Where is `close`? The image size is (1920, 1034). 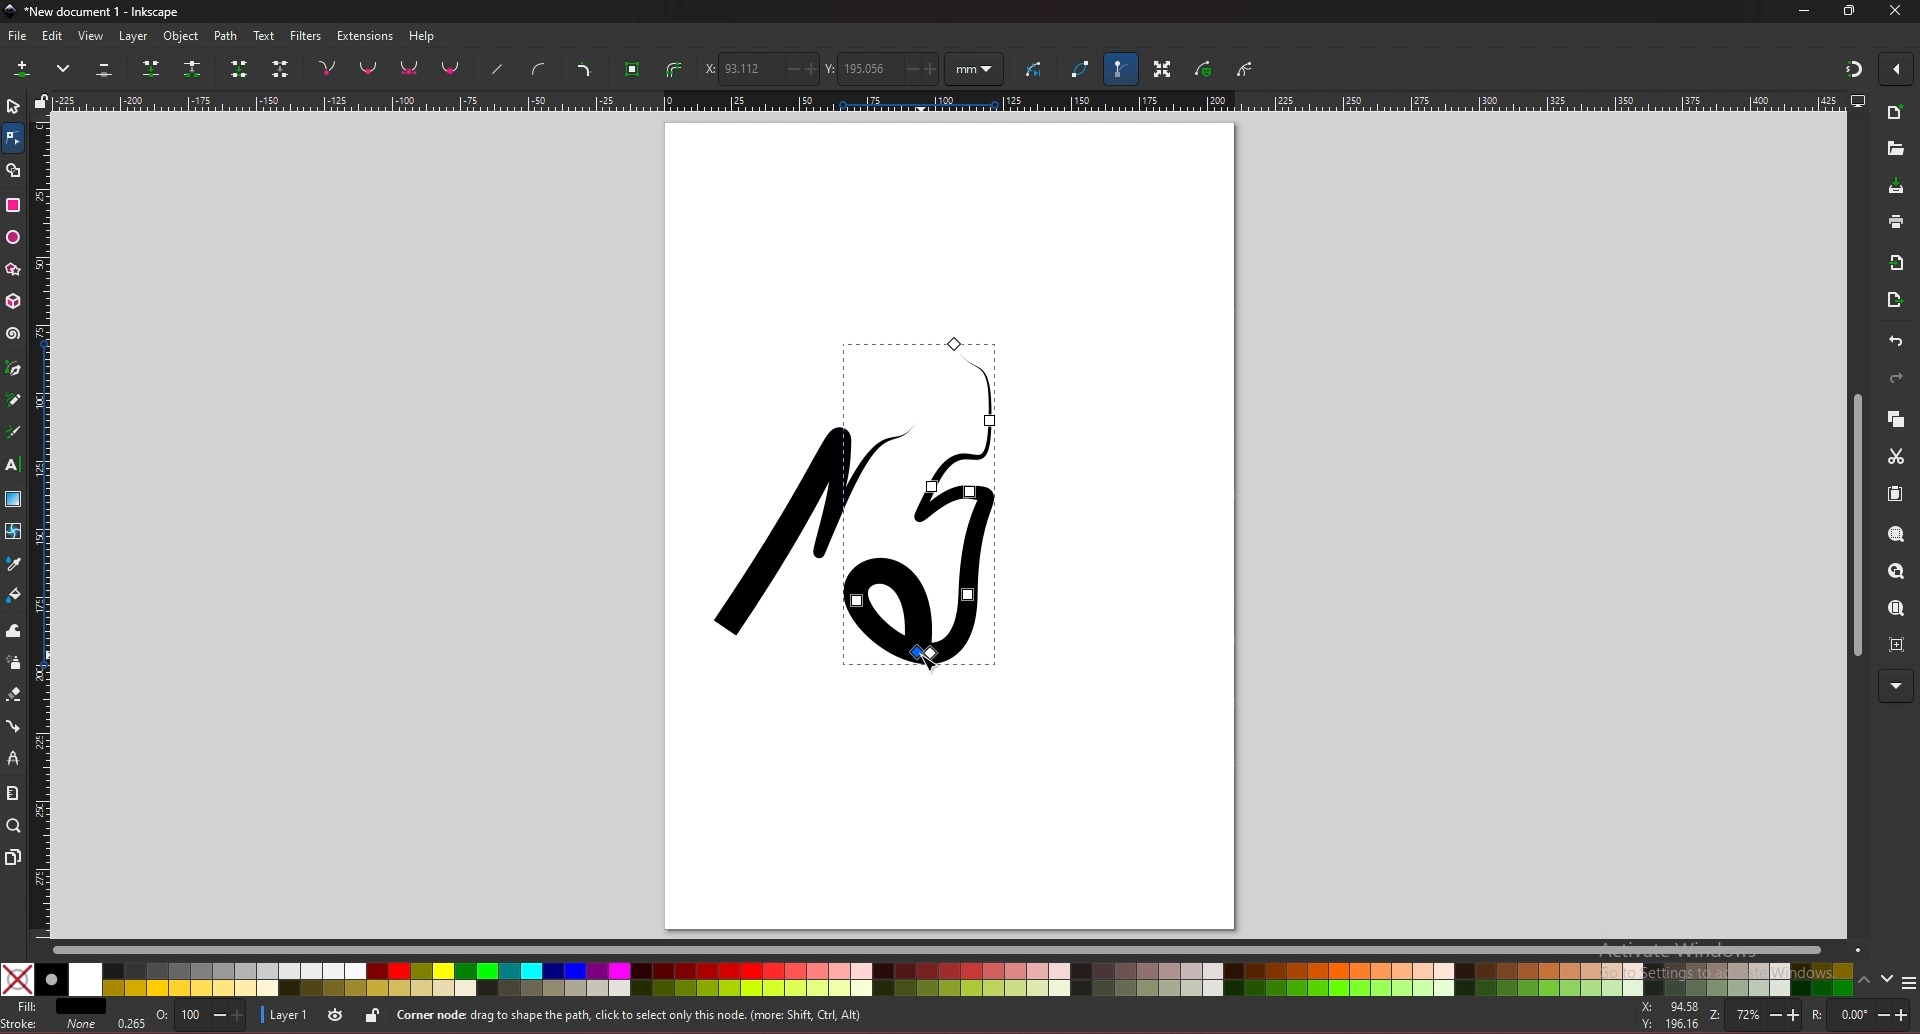 close is located at coordinates (1896, 11).